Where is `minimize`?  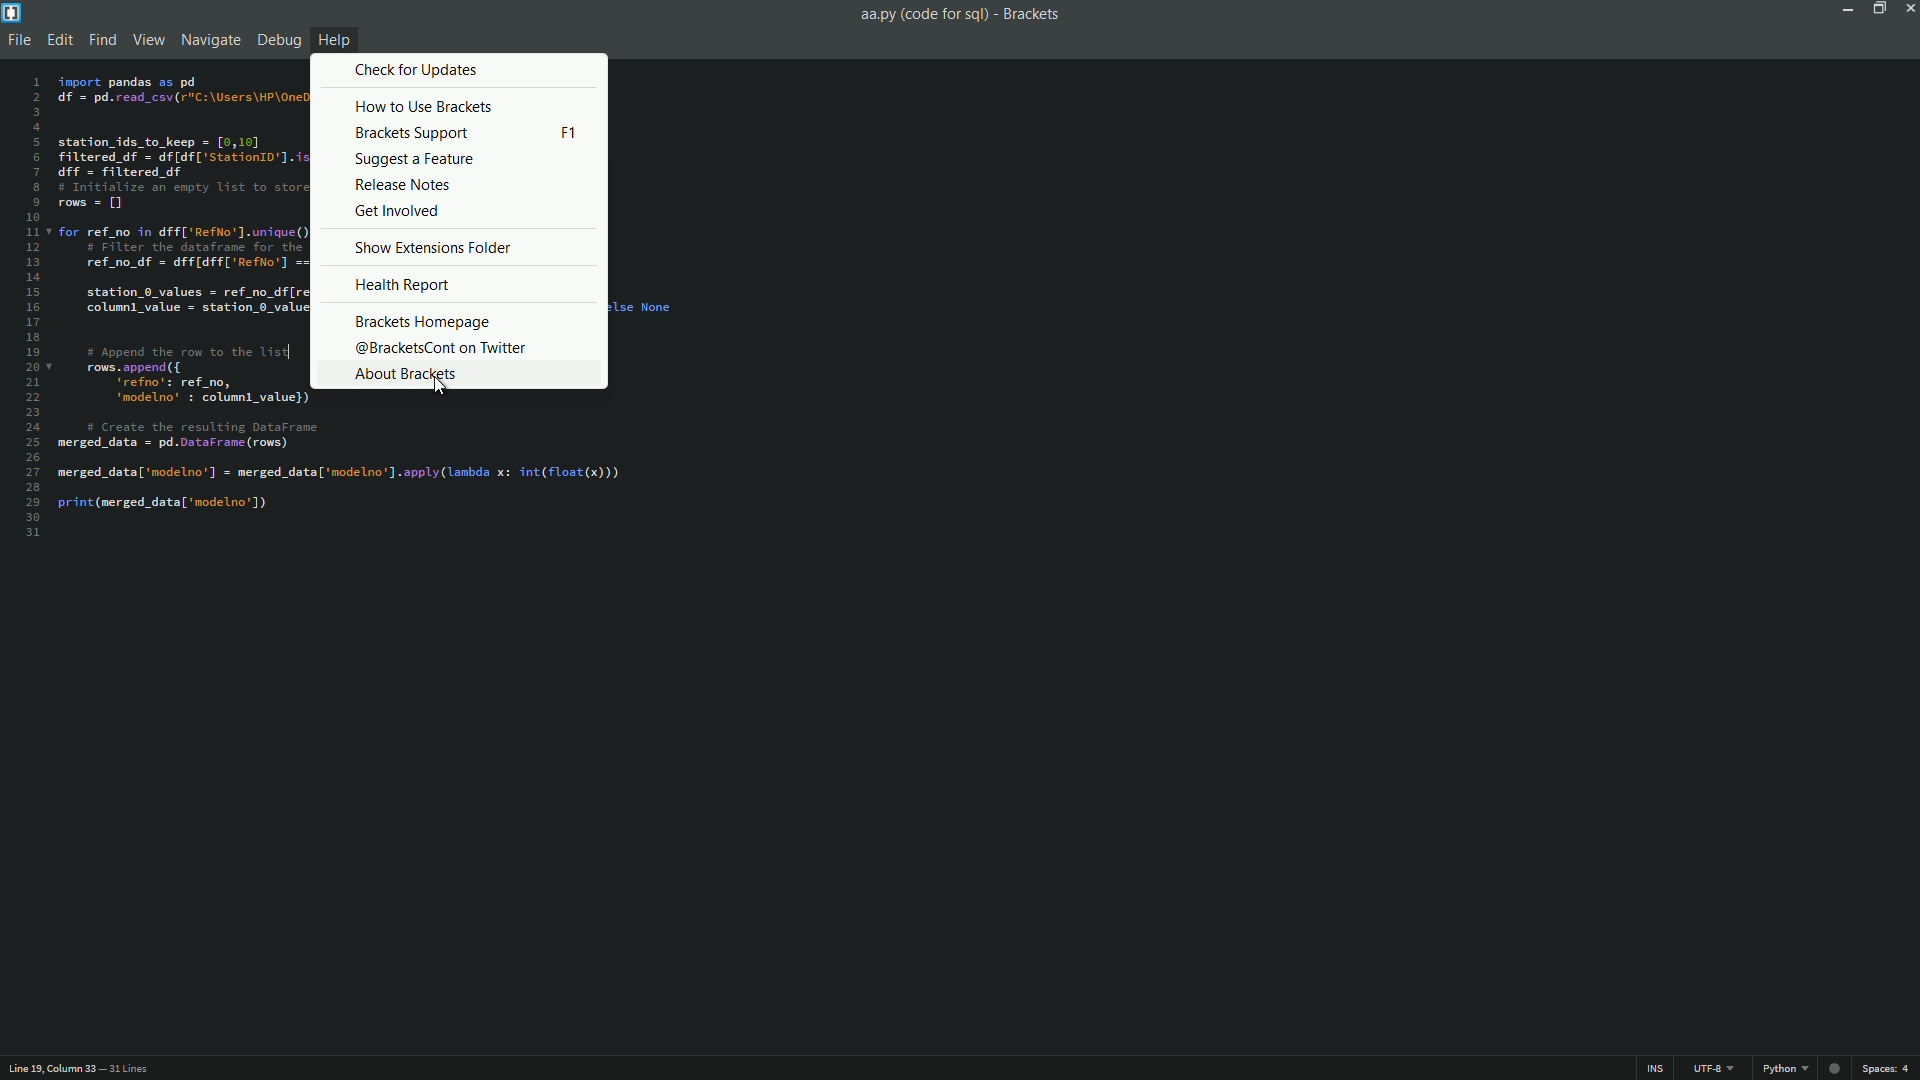 minimize is located at coordinates (1846, 10).